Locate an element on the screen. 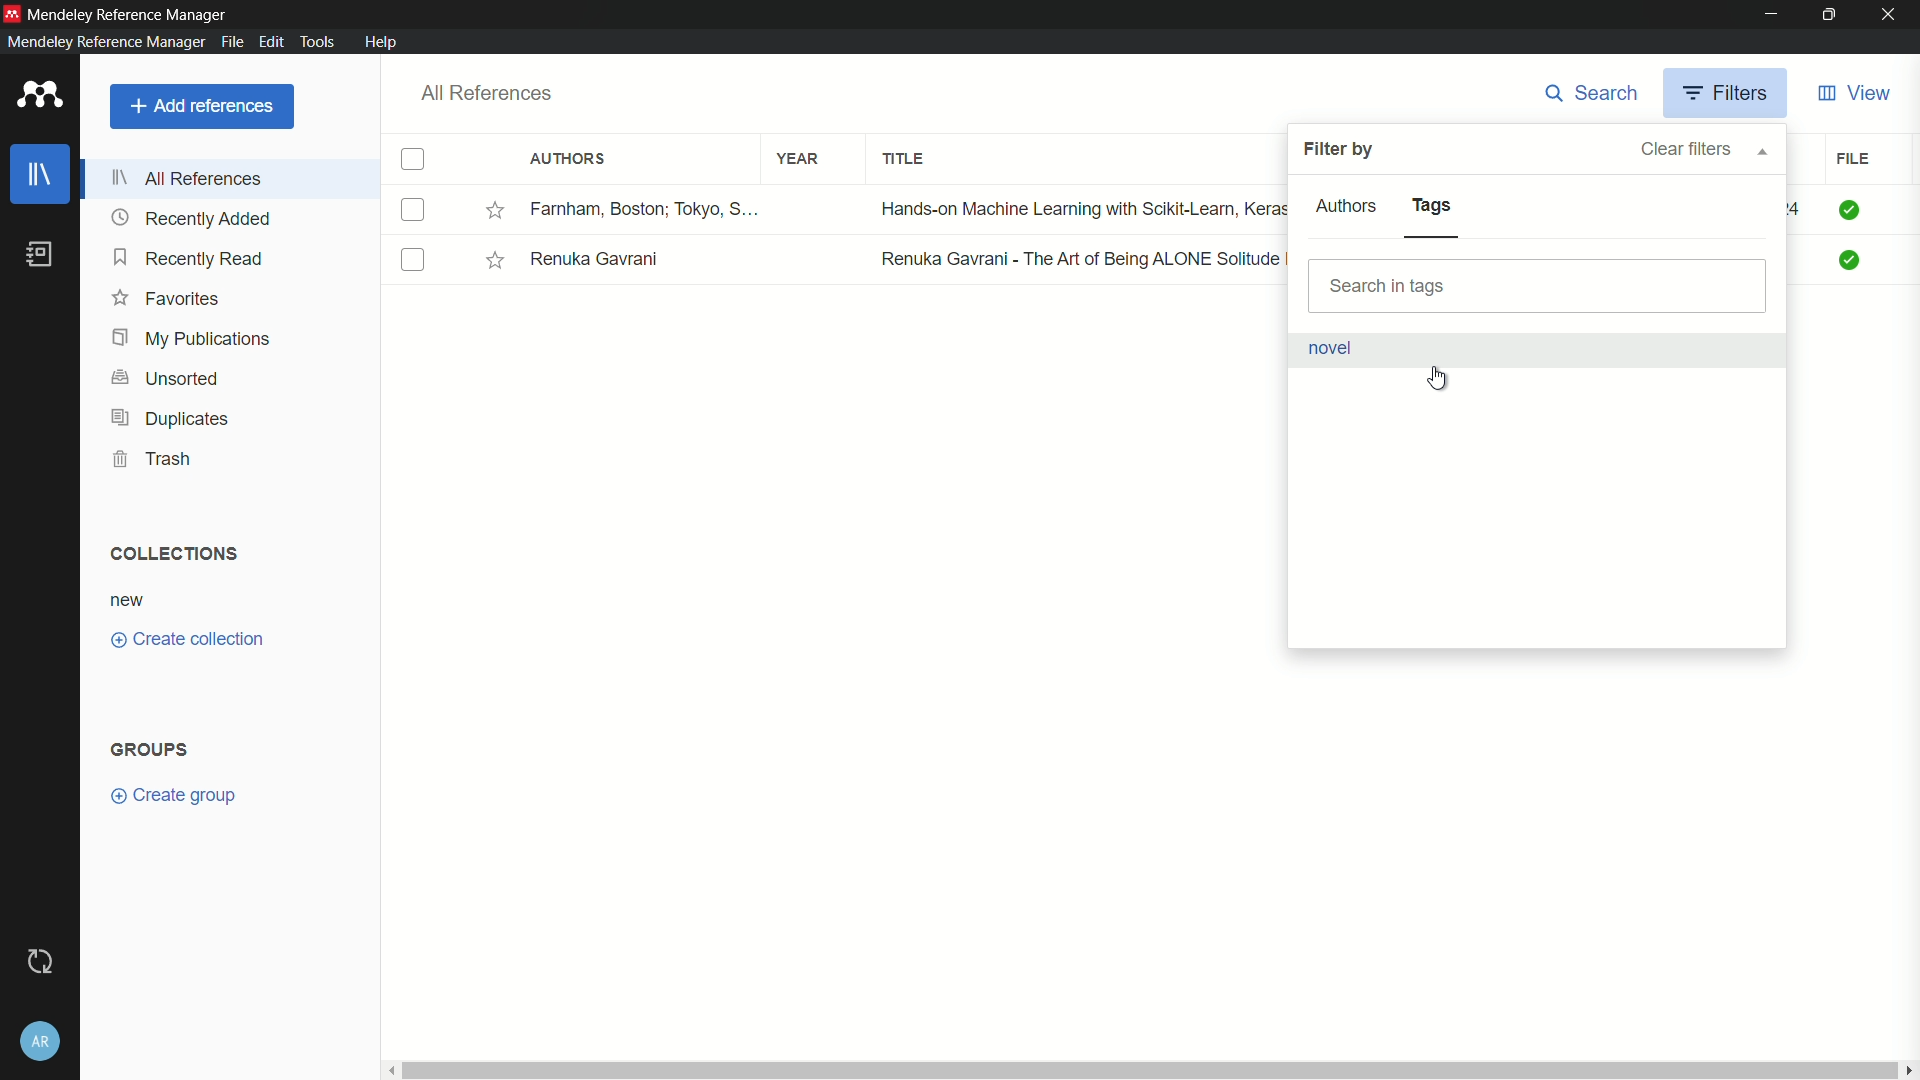  tools menu is located at coordinates (316, 43).